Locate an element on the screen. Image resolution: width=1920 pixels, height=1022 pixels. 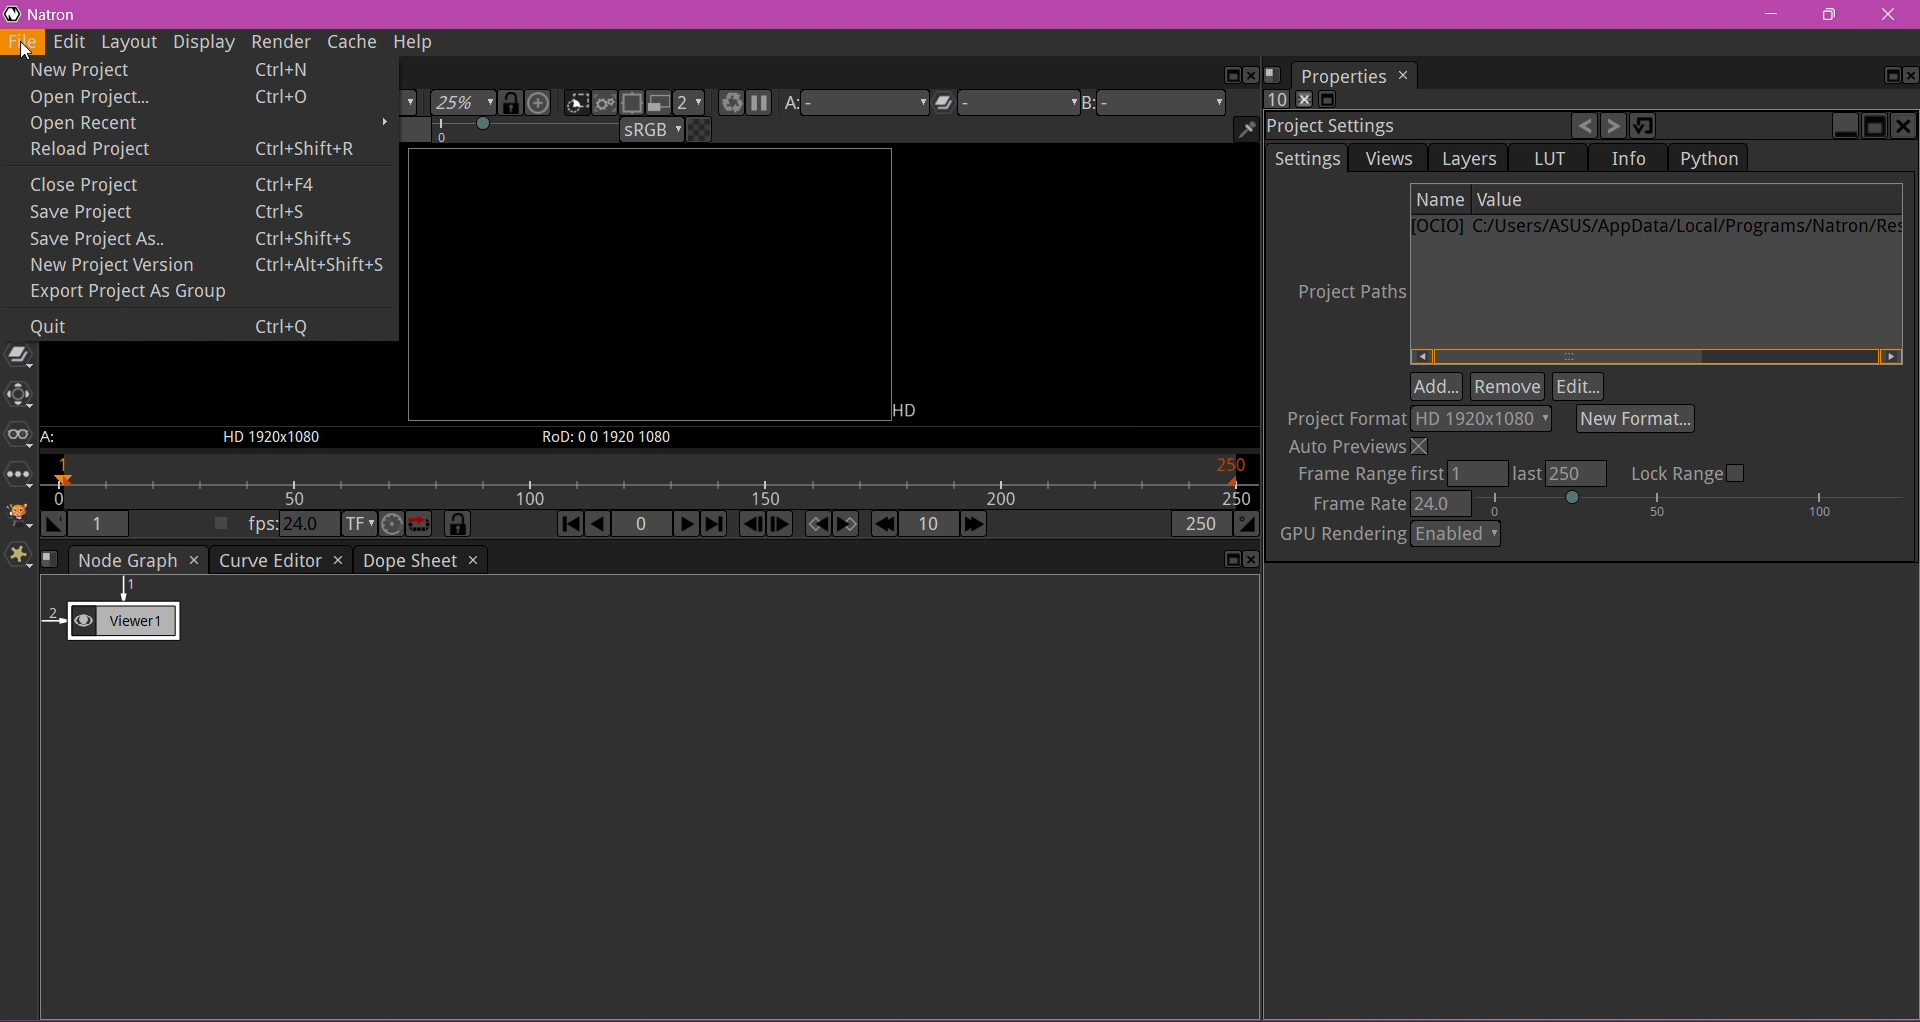
Edit is located at coordinates (1579, 386).